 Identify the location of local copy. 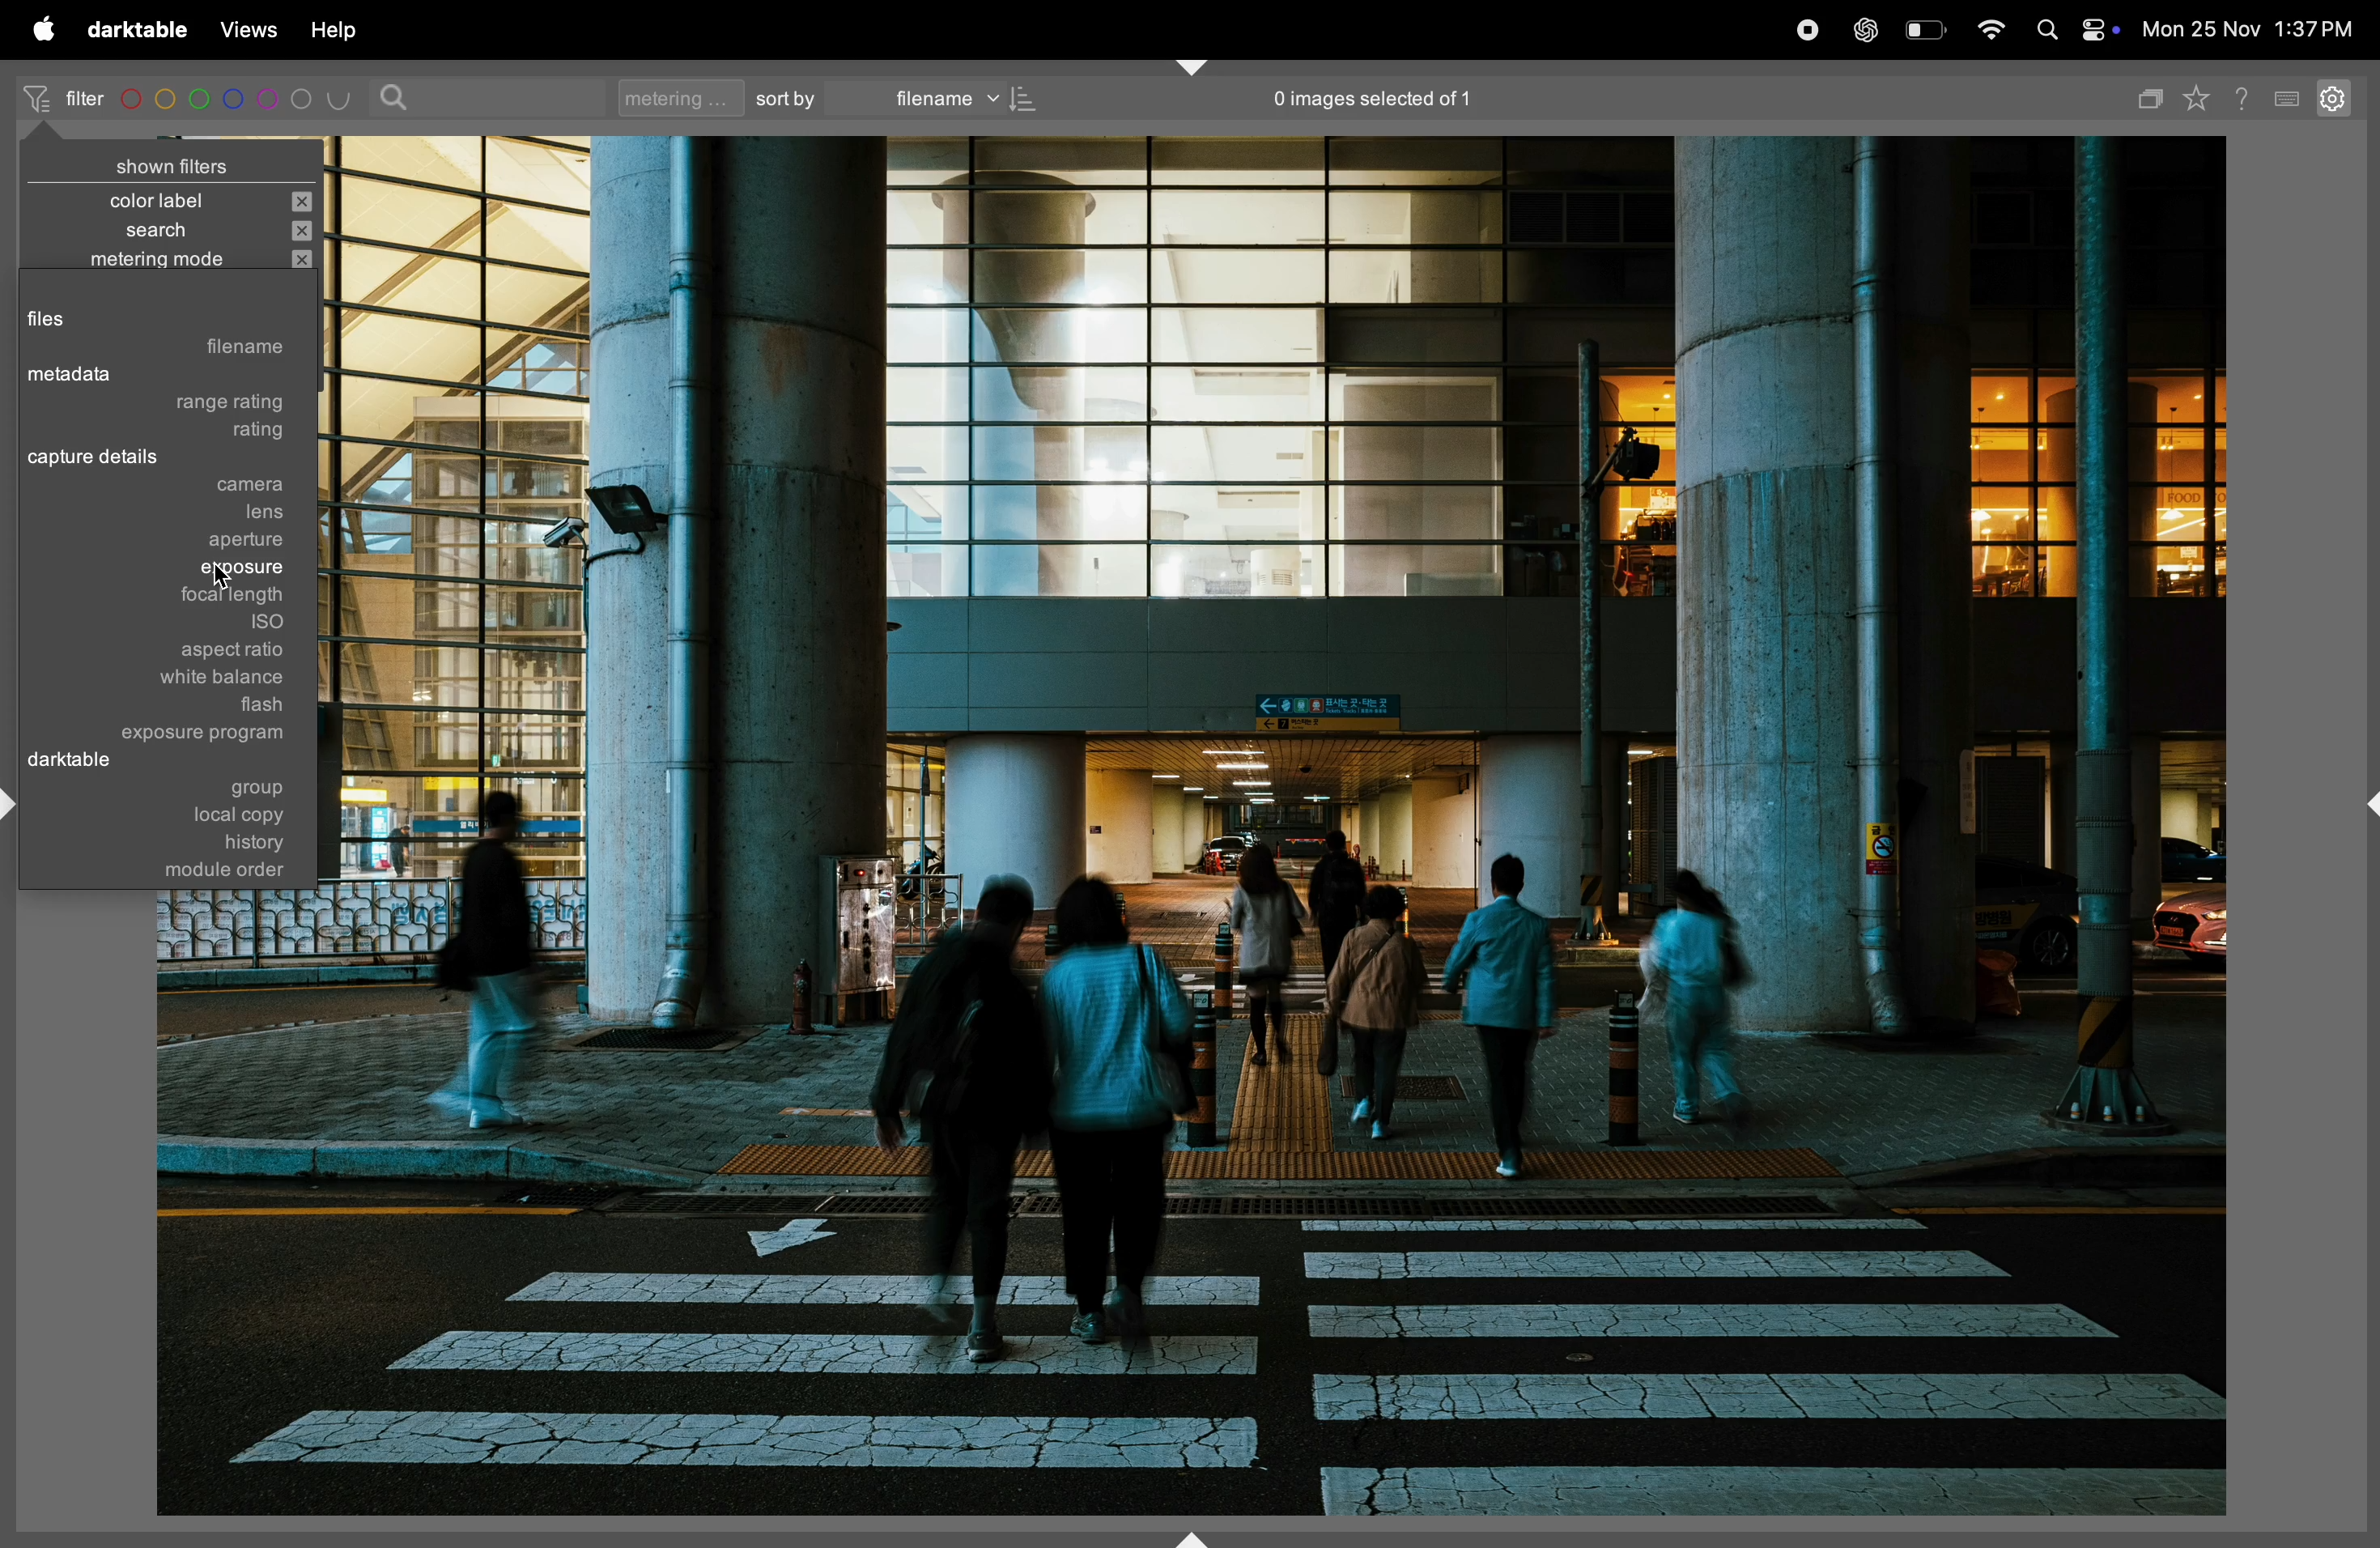
(212, 814).